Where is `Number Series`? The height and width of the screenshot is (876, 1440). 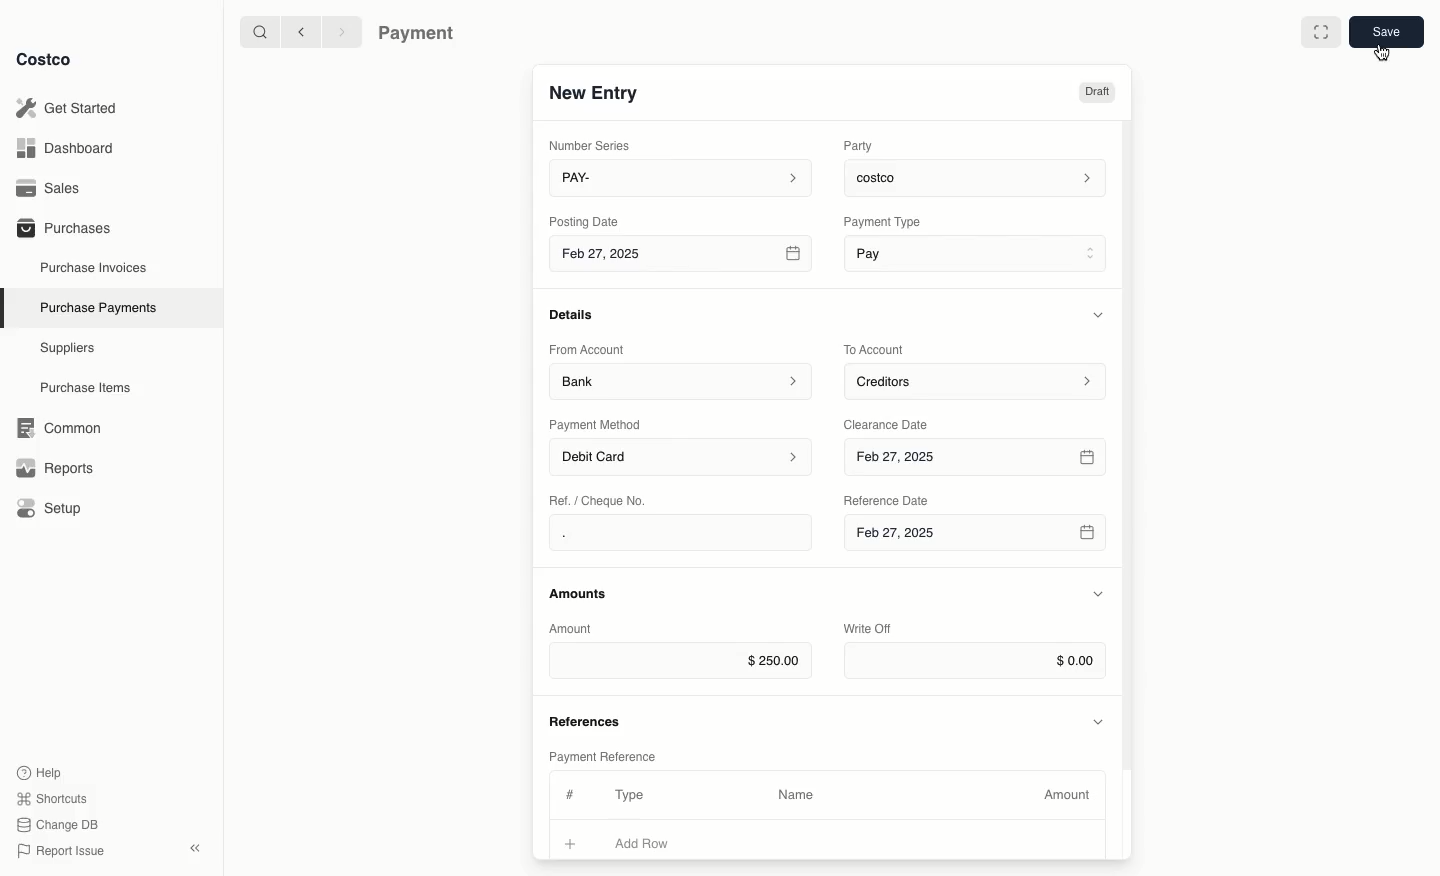
Number Series is located at coordinates (594, 145).